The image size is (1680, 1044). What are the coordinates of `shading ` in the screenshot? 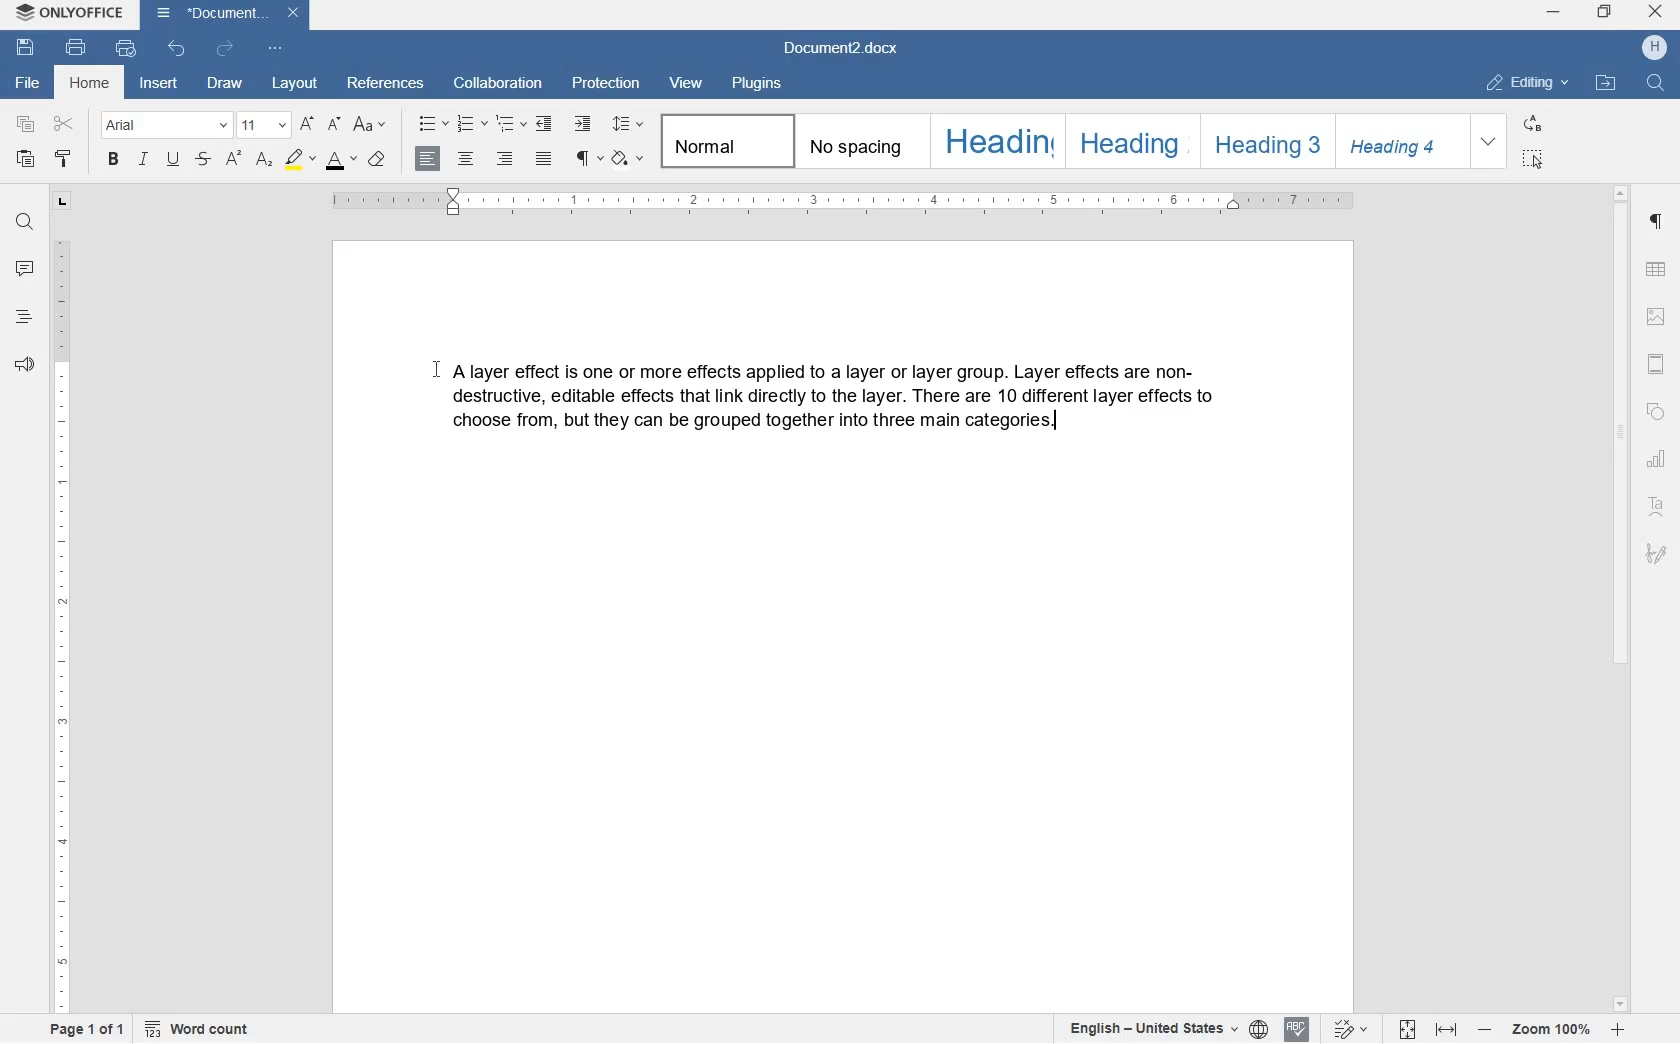 It's located at (626, 159).